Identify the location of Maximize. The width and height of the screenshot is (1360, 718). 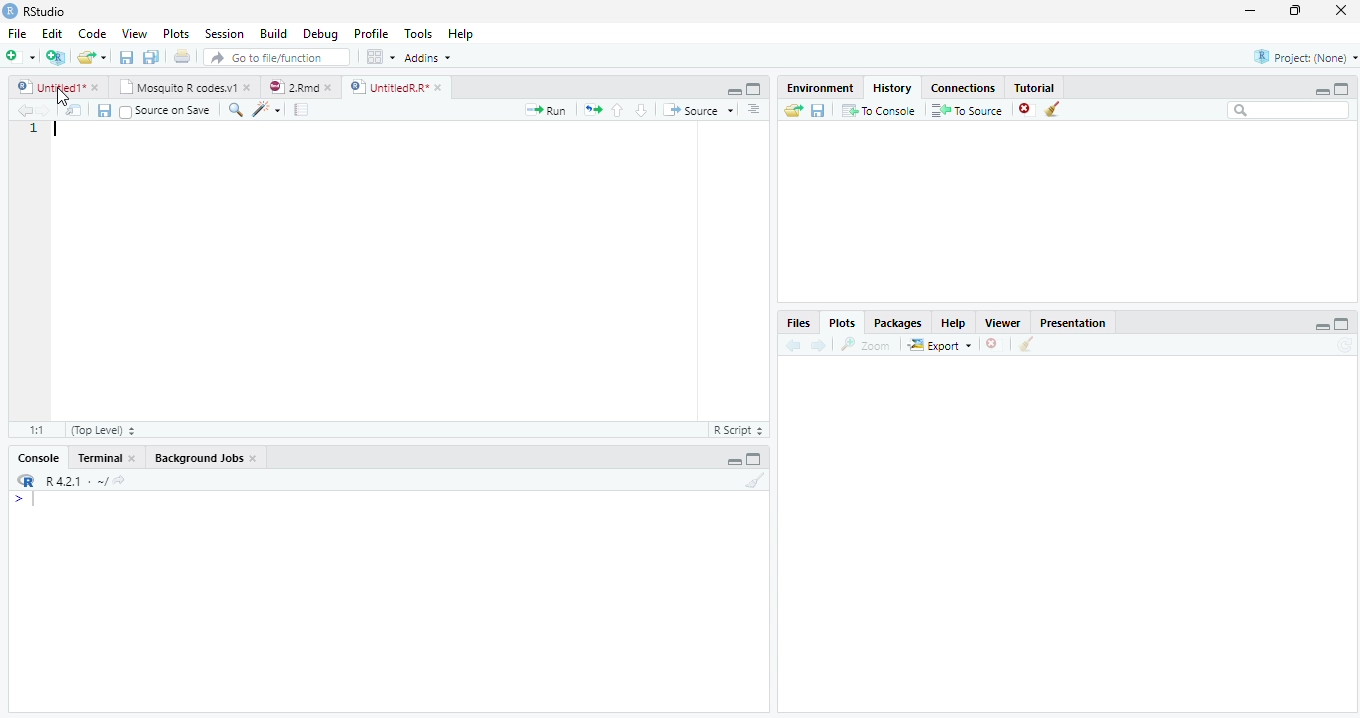
(756, 461).